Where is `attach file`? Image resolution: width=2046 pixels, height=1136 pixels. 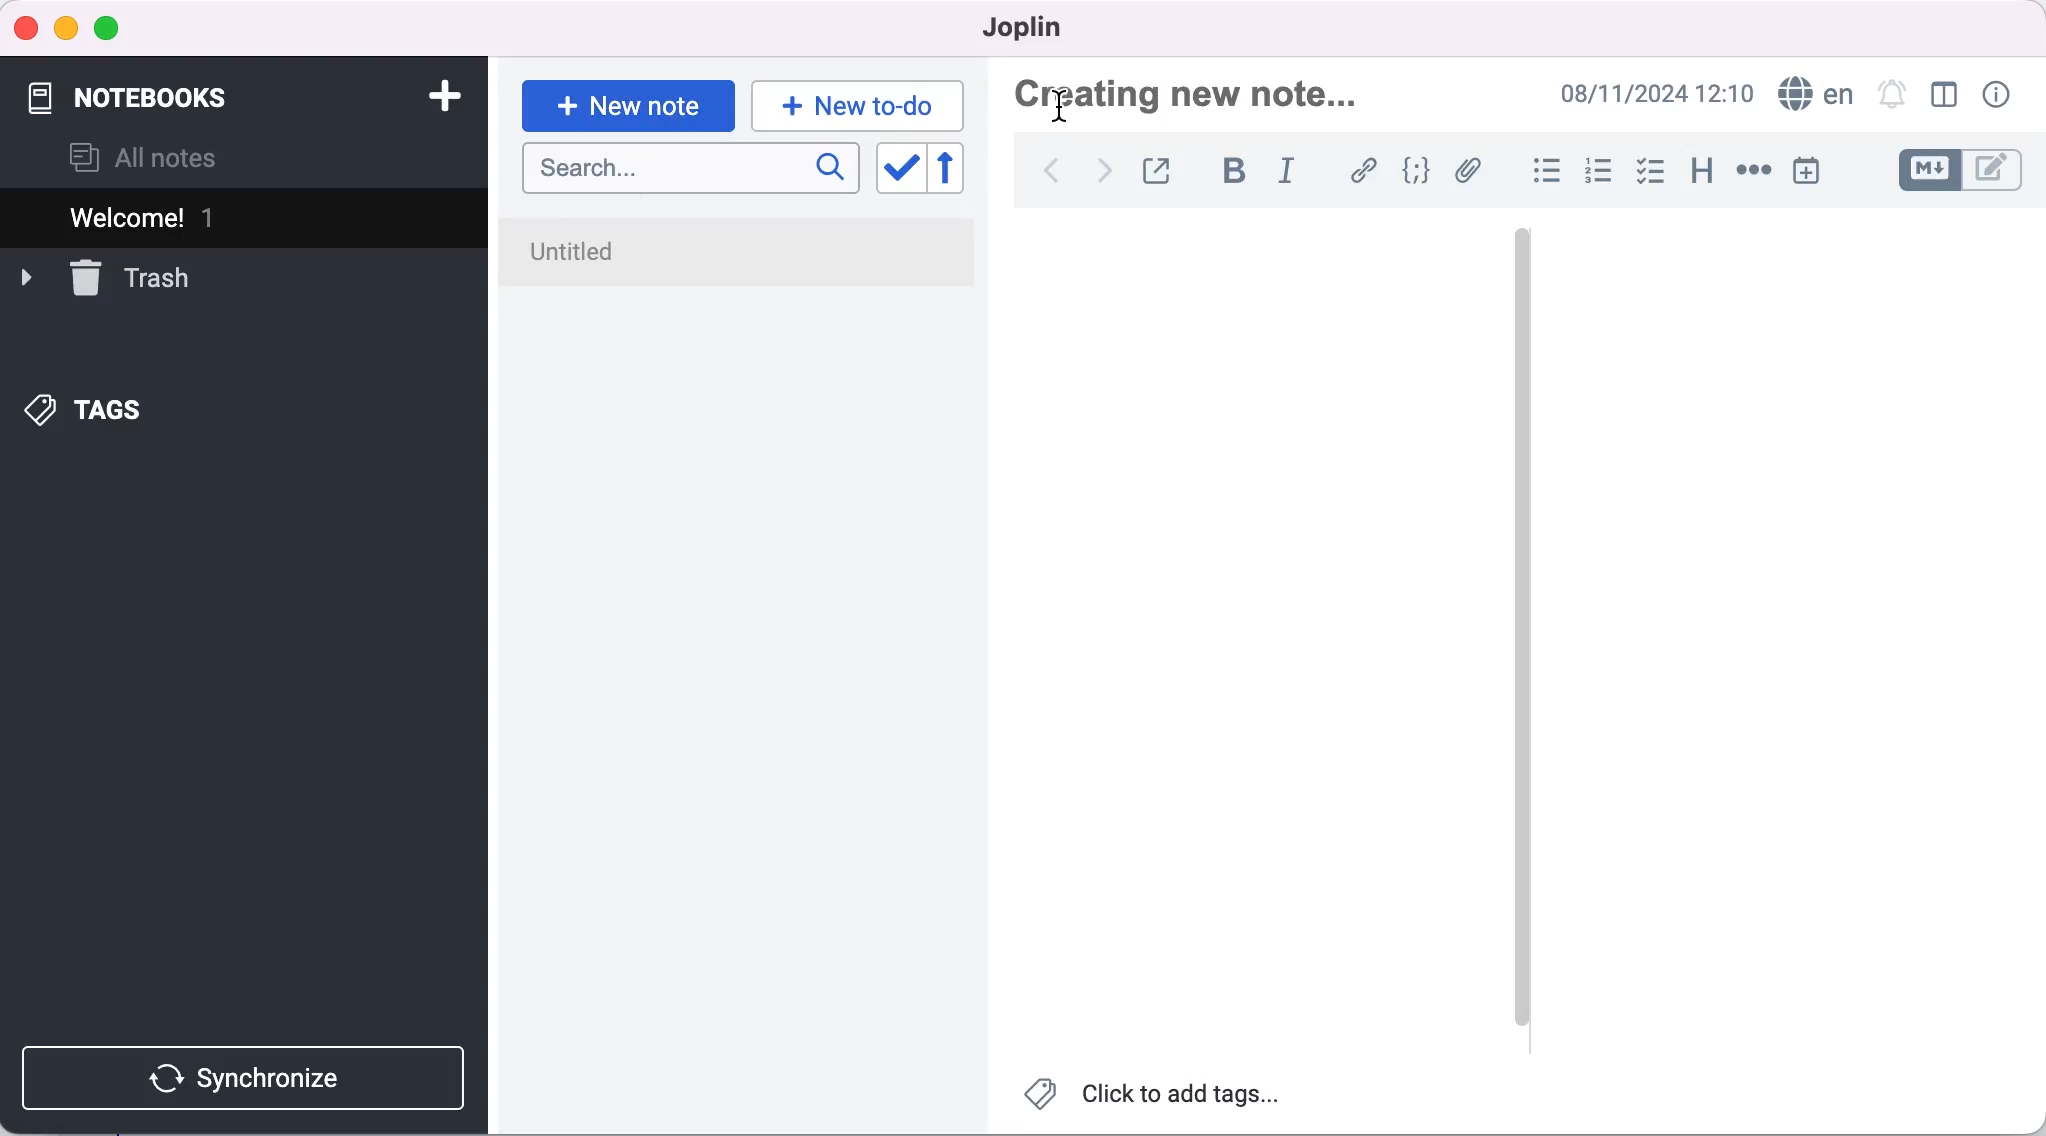 attach file is located at coordinates (1467, 171).